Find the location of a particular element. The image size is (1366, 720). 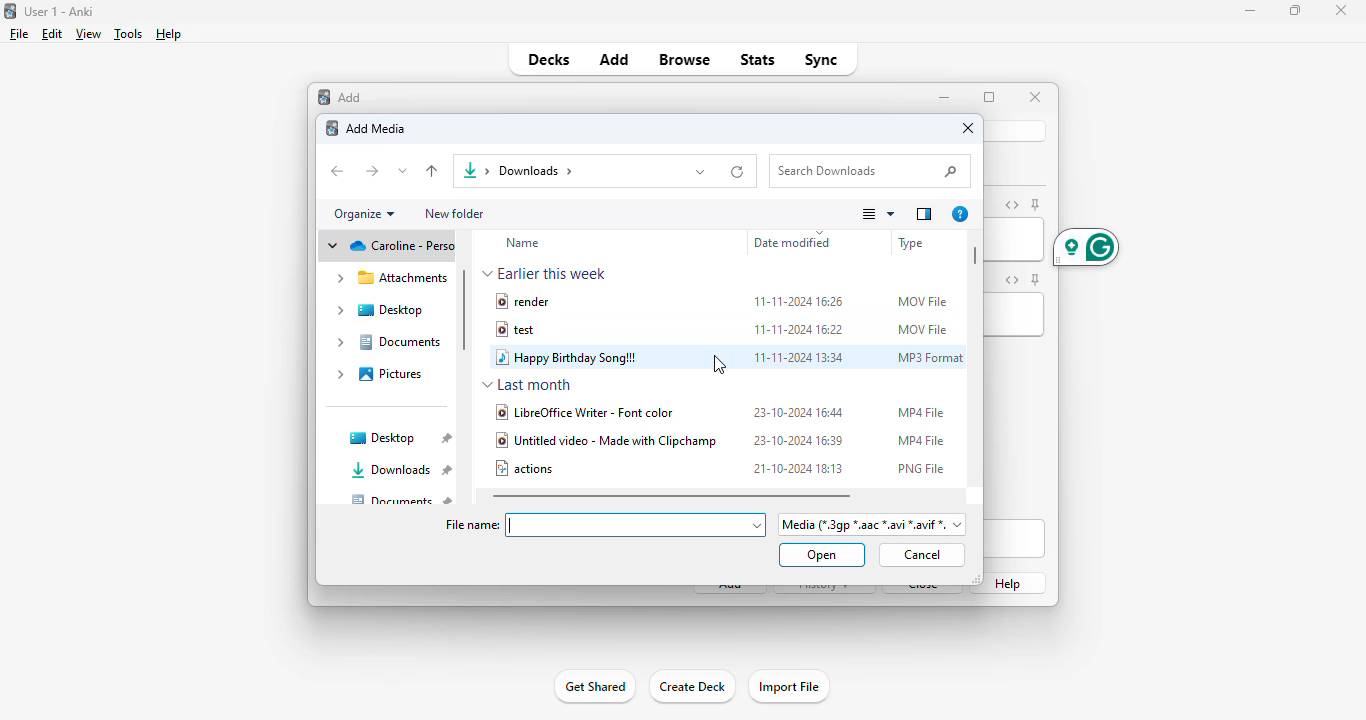

downloads is located at coordinates (400, 469).